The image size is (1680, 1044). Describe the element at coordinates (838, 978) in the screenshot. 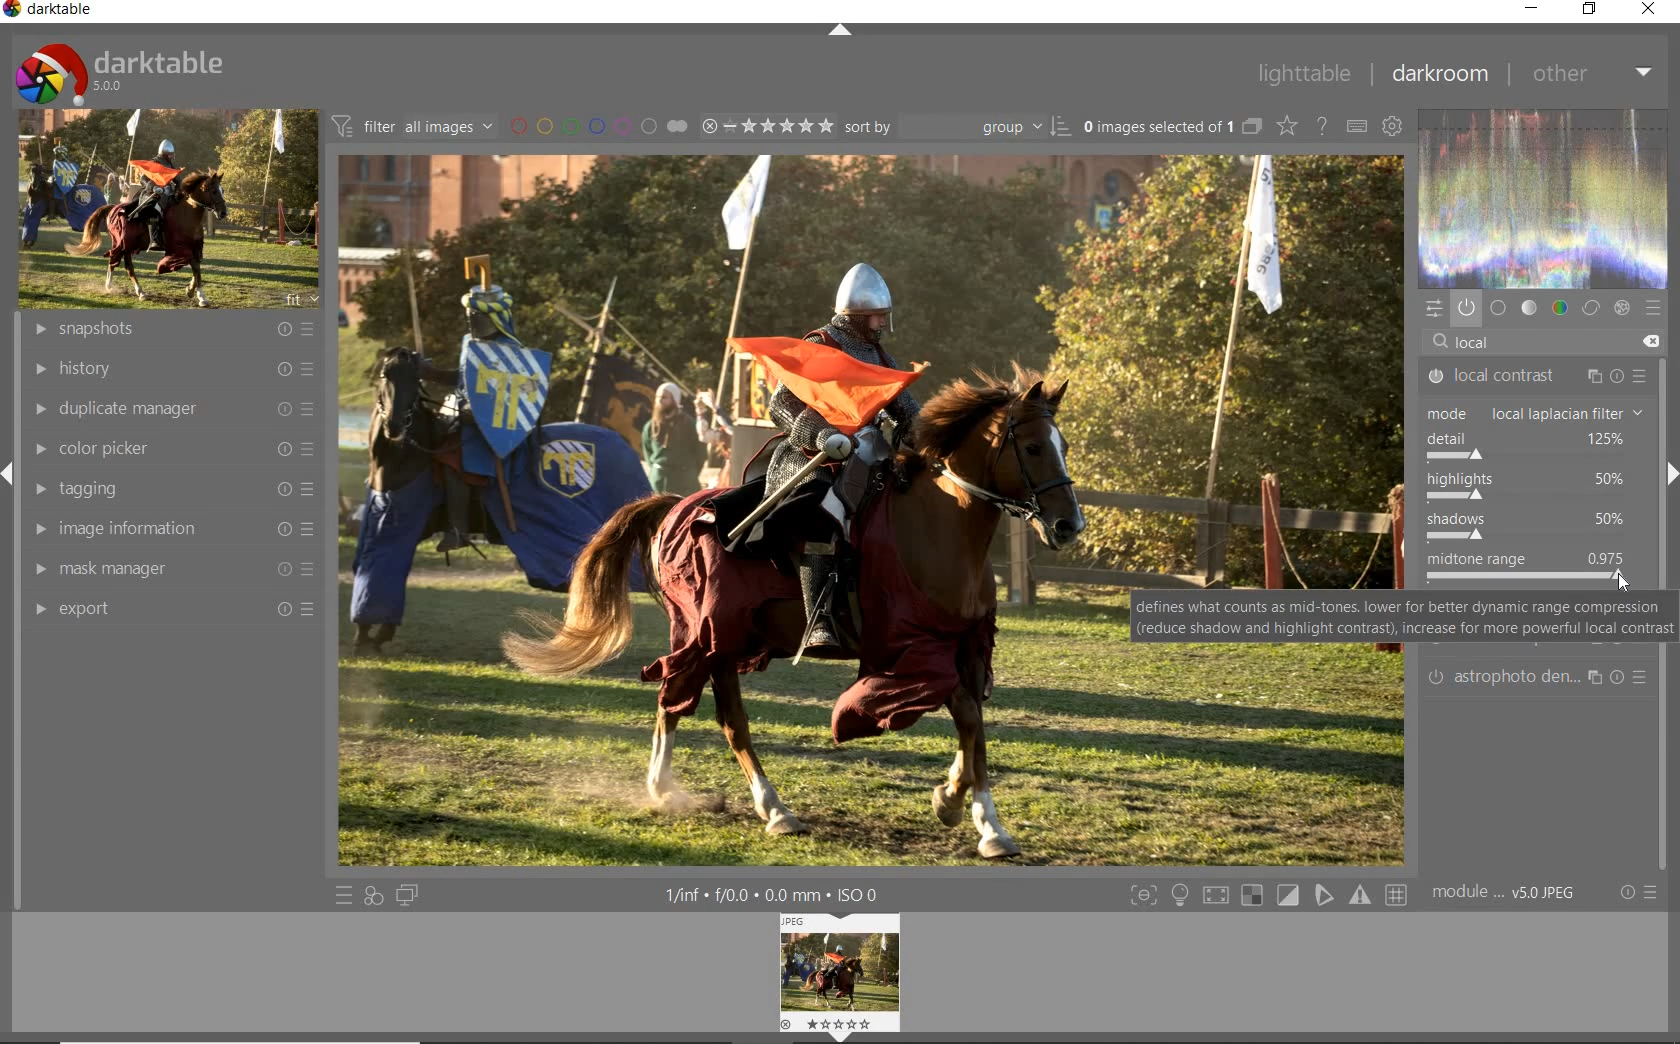

I see `IMAGE` at that location.